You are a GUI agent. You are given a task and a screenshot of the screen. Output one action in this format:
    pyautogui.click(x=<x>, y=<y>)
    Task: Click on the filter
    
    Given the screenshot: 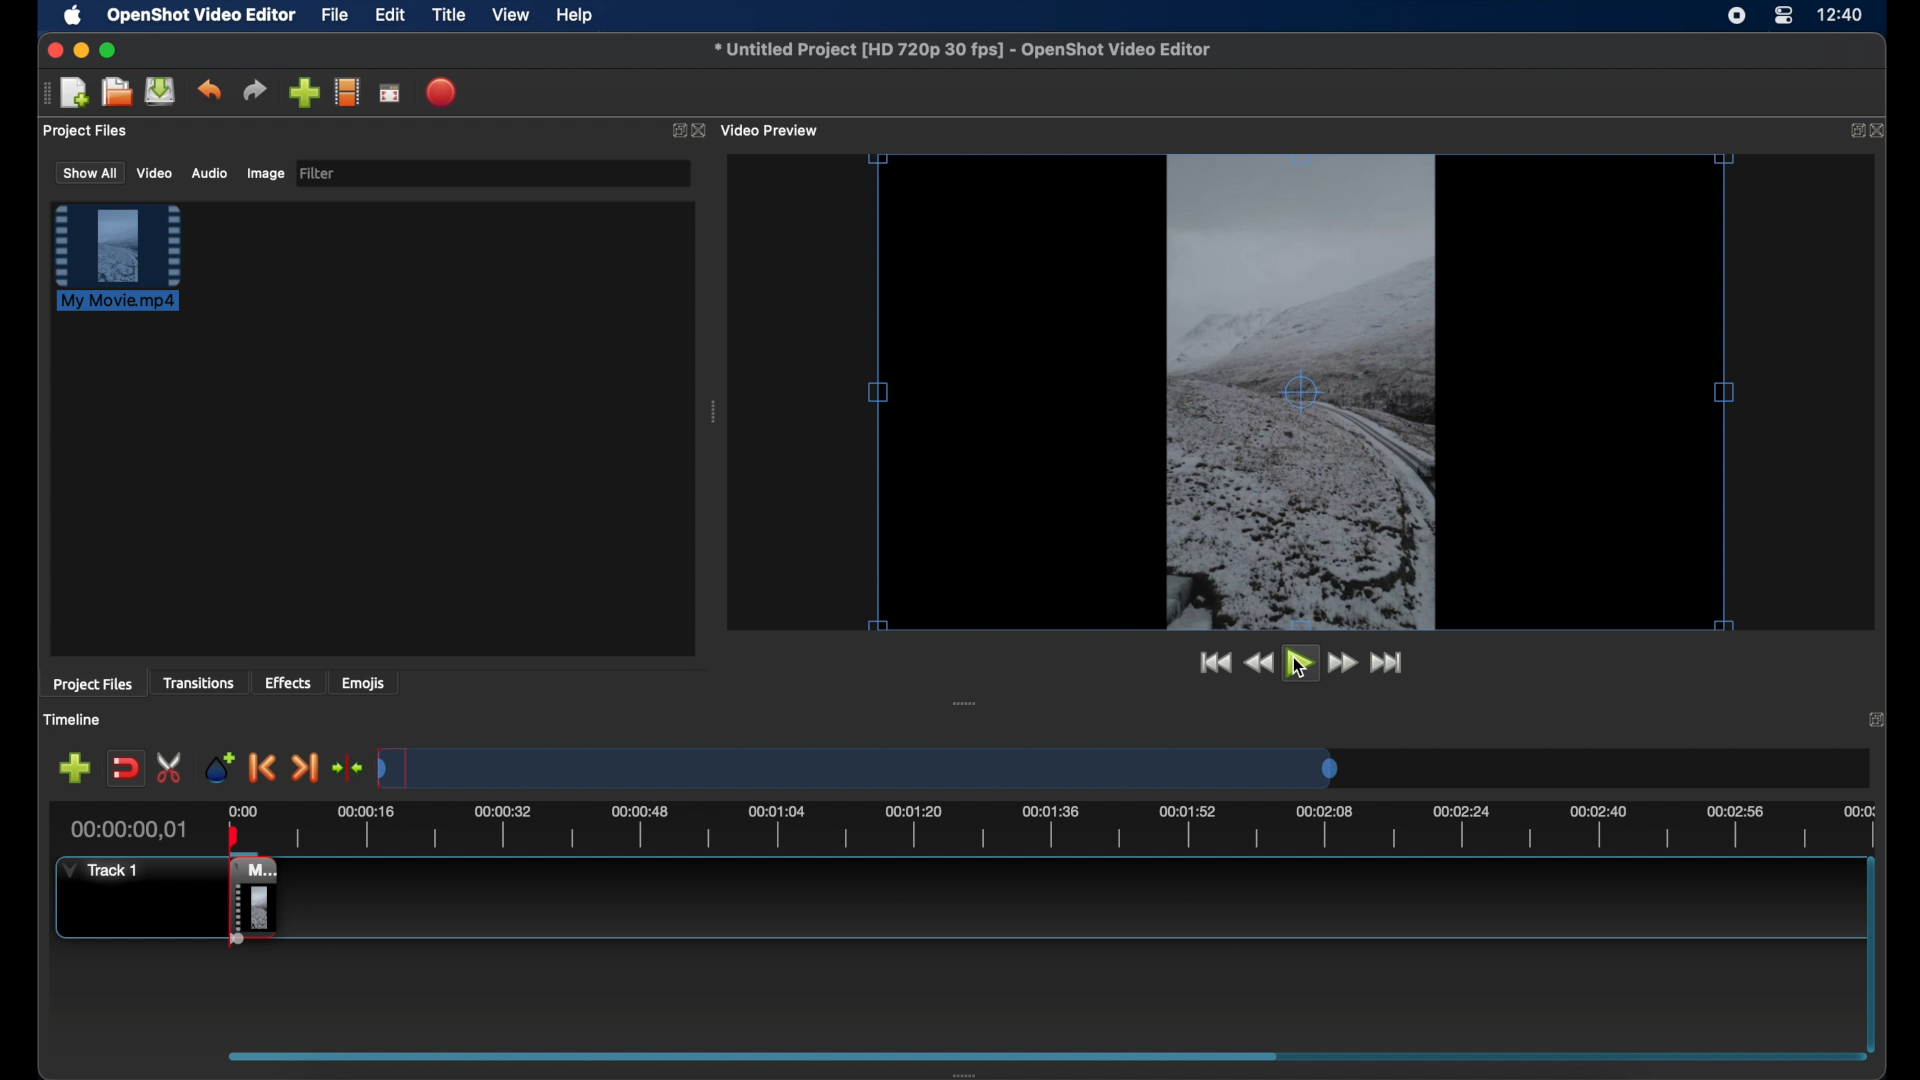 What is the action you would take?
    pyautogui.click(x=318, y=172)
    